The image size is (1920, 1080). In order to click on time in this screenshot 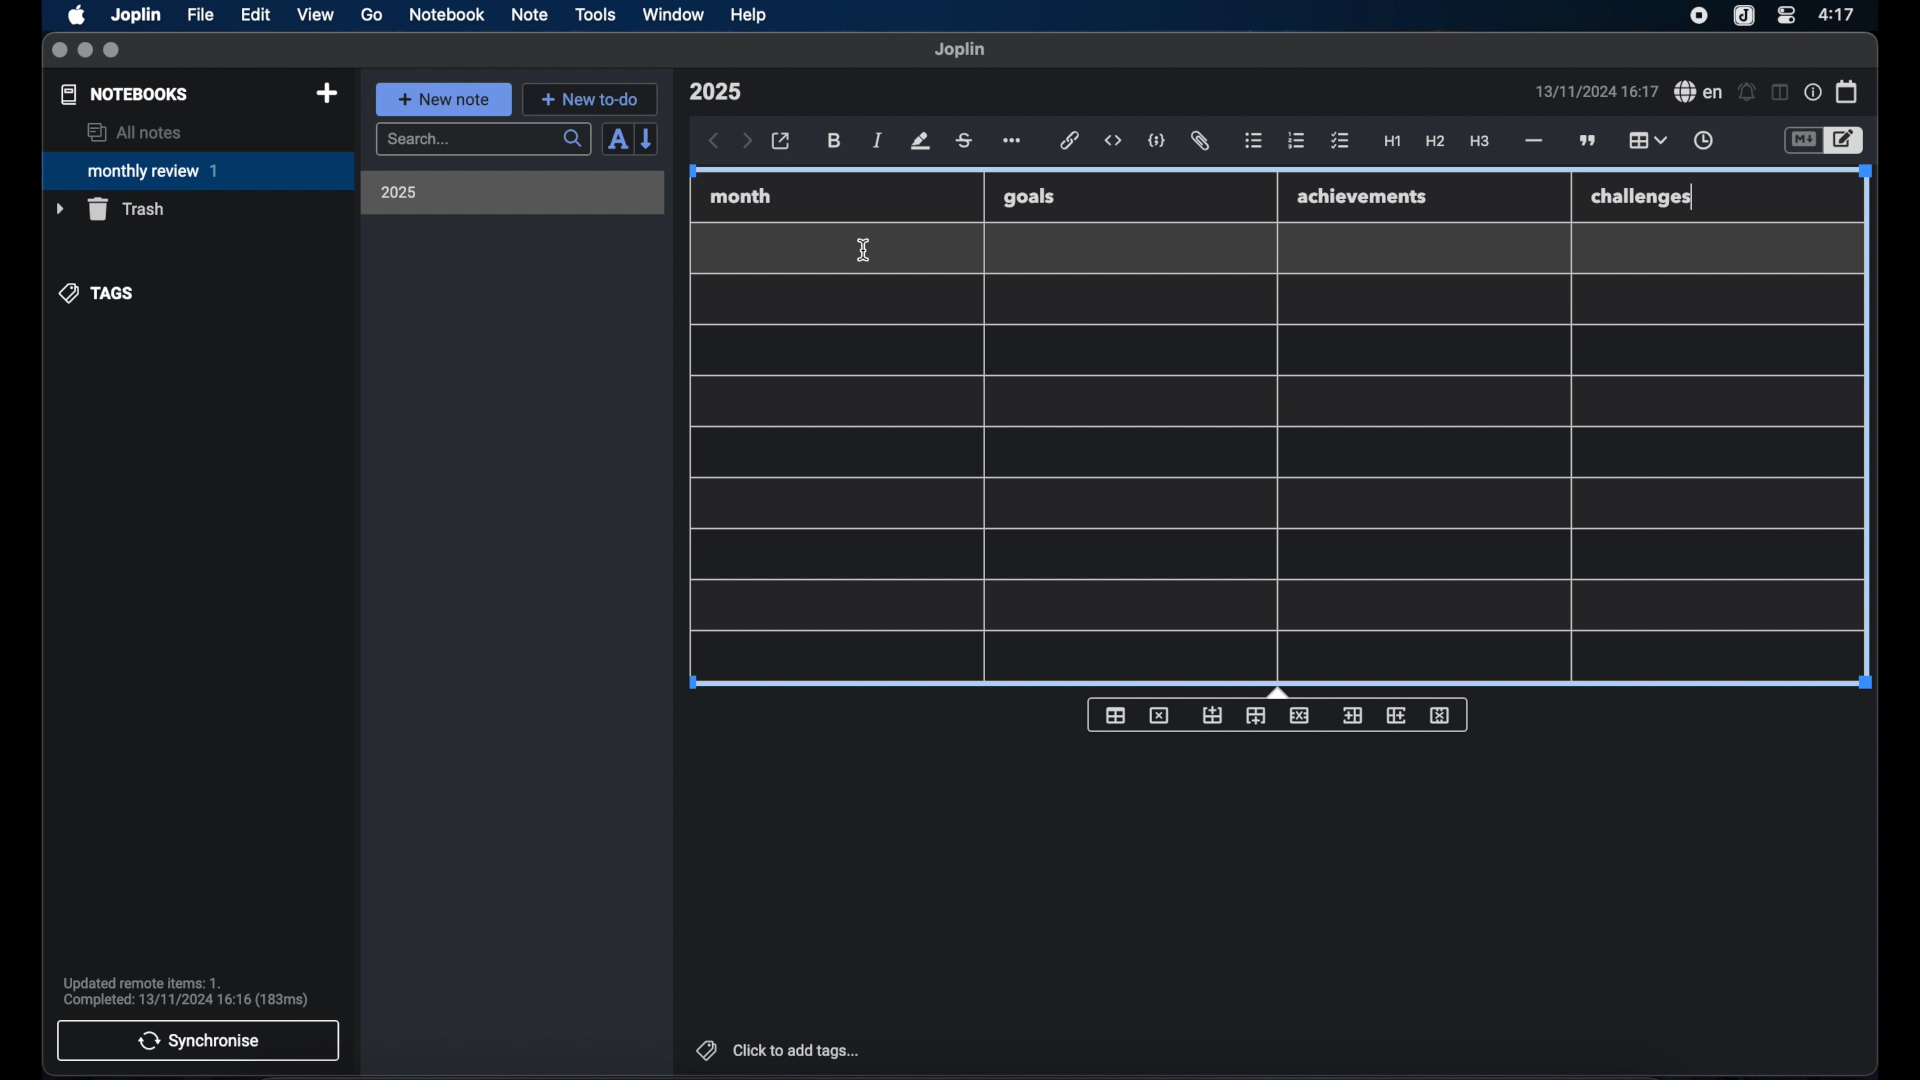, I will do `click(1839, 14)`.